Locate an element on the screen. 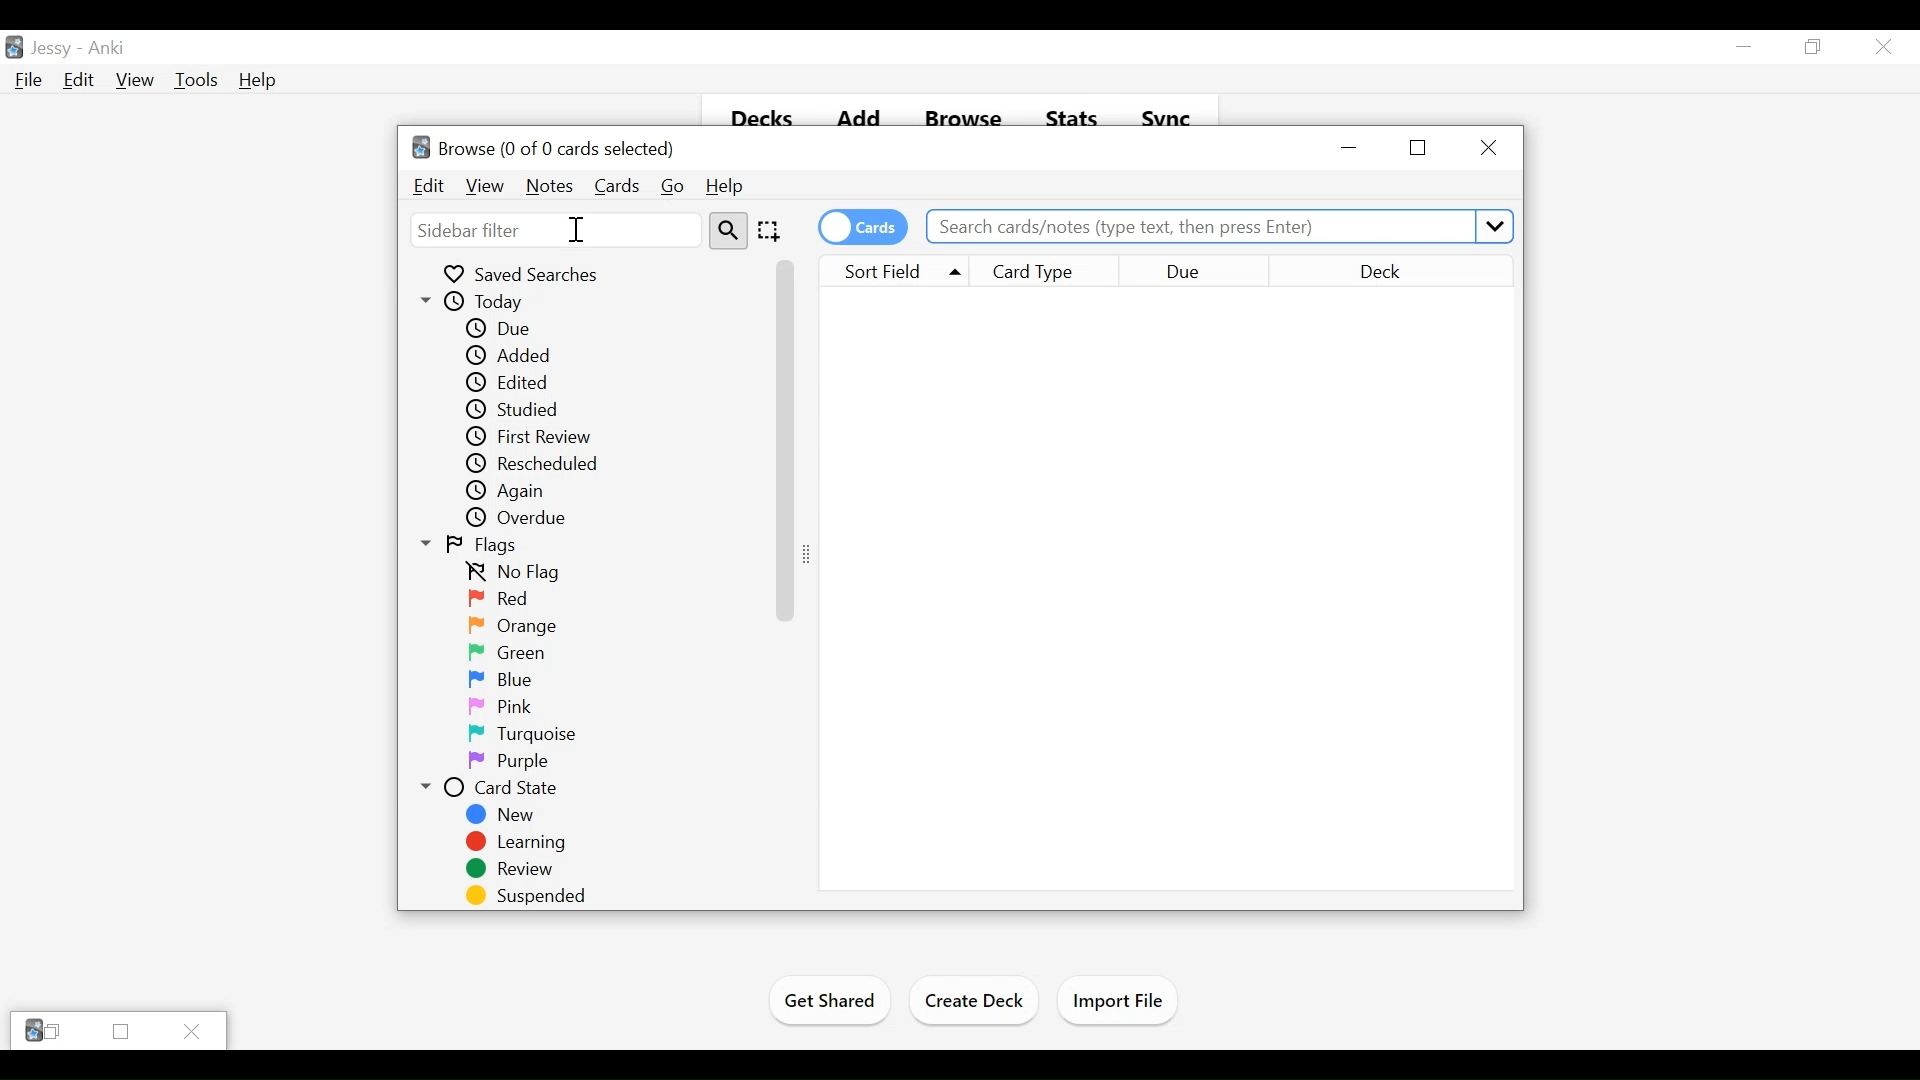 The image size is (1920, 1080). Anki Desktop Icon is located at coordinates (14, 47).